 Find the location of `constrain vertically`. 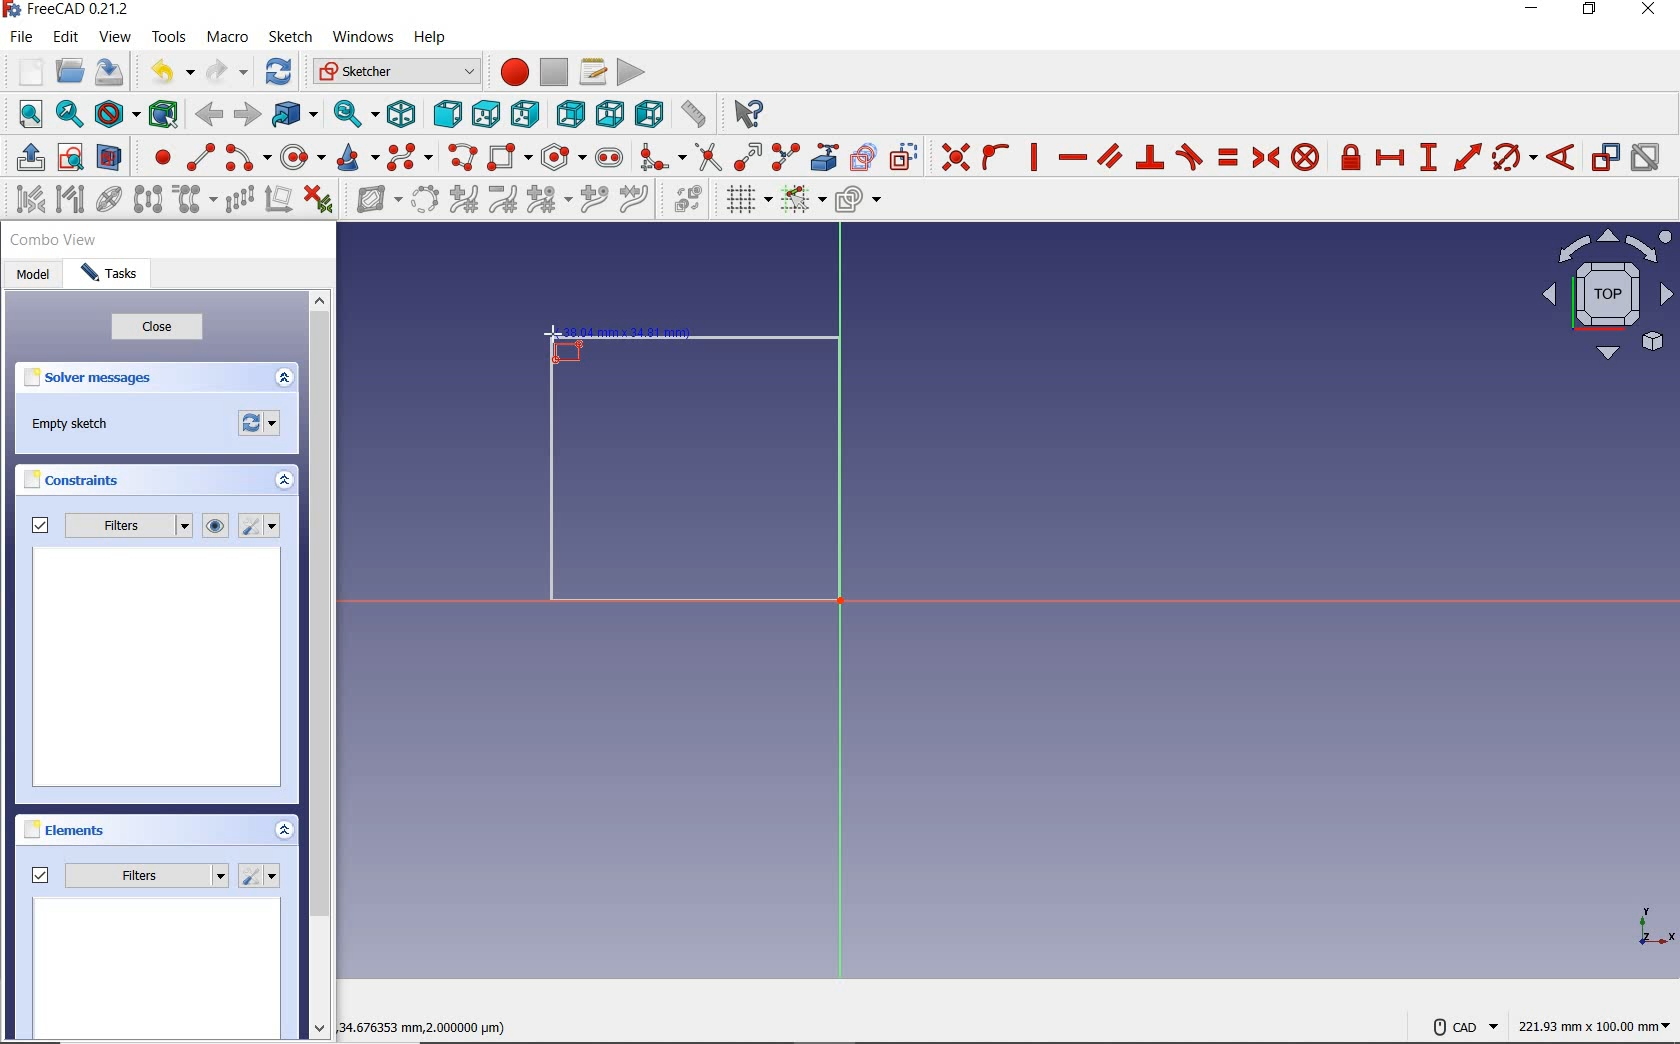

constrain vertically is located at coordinates (1036, 160).